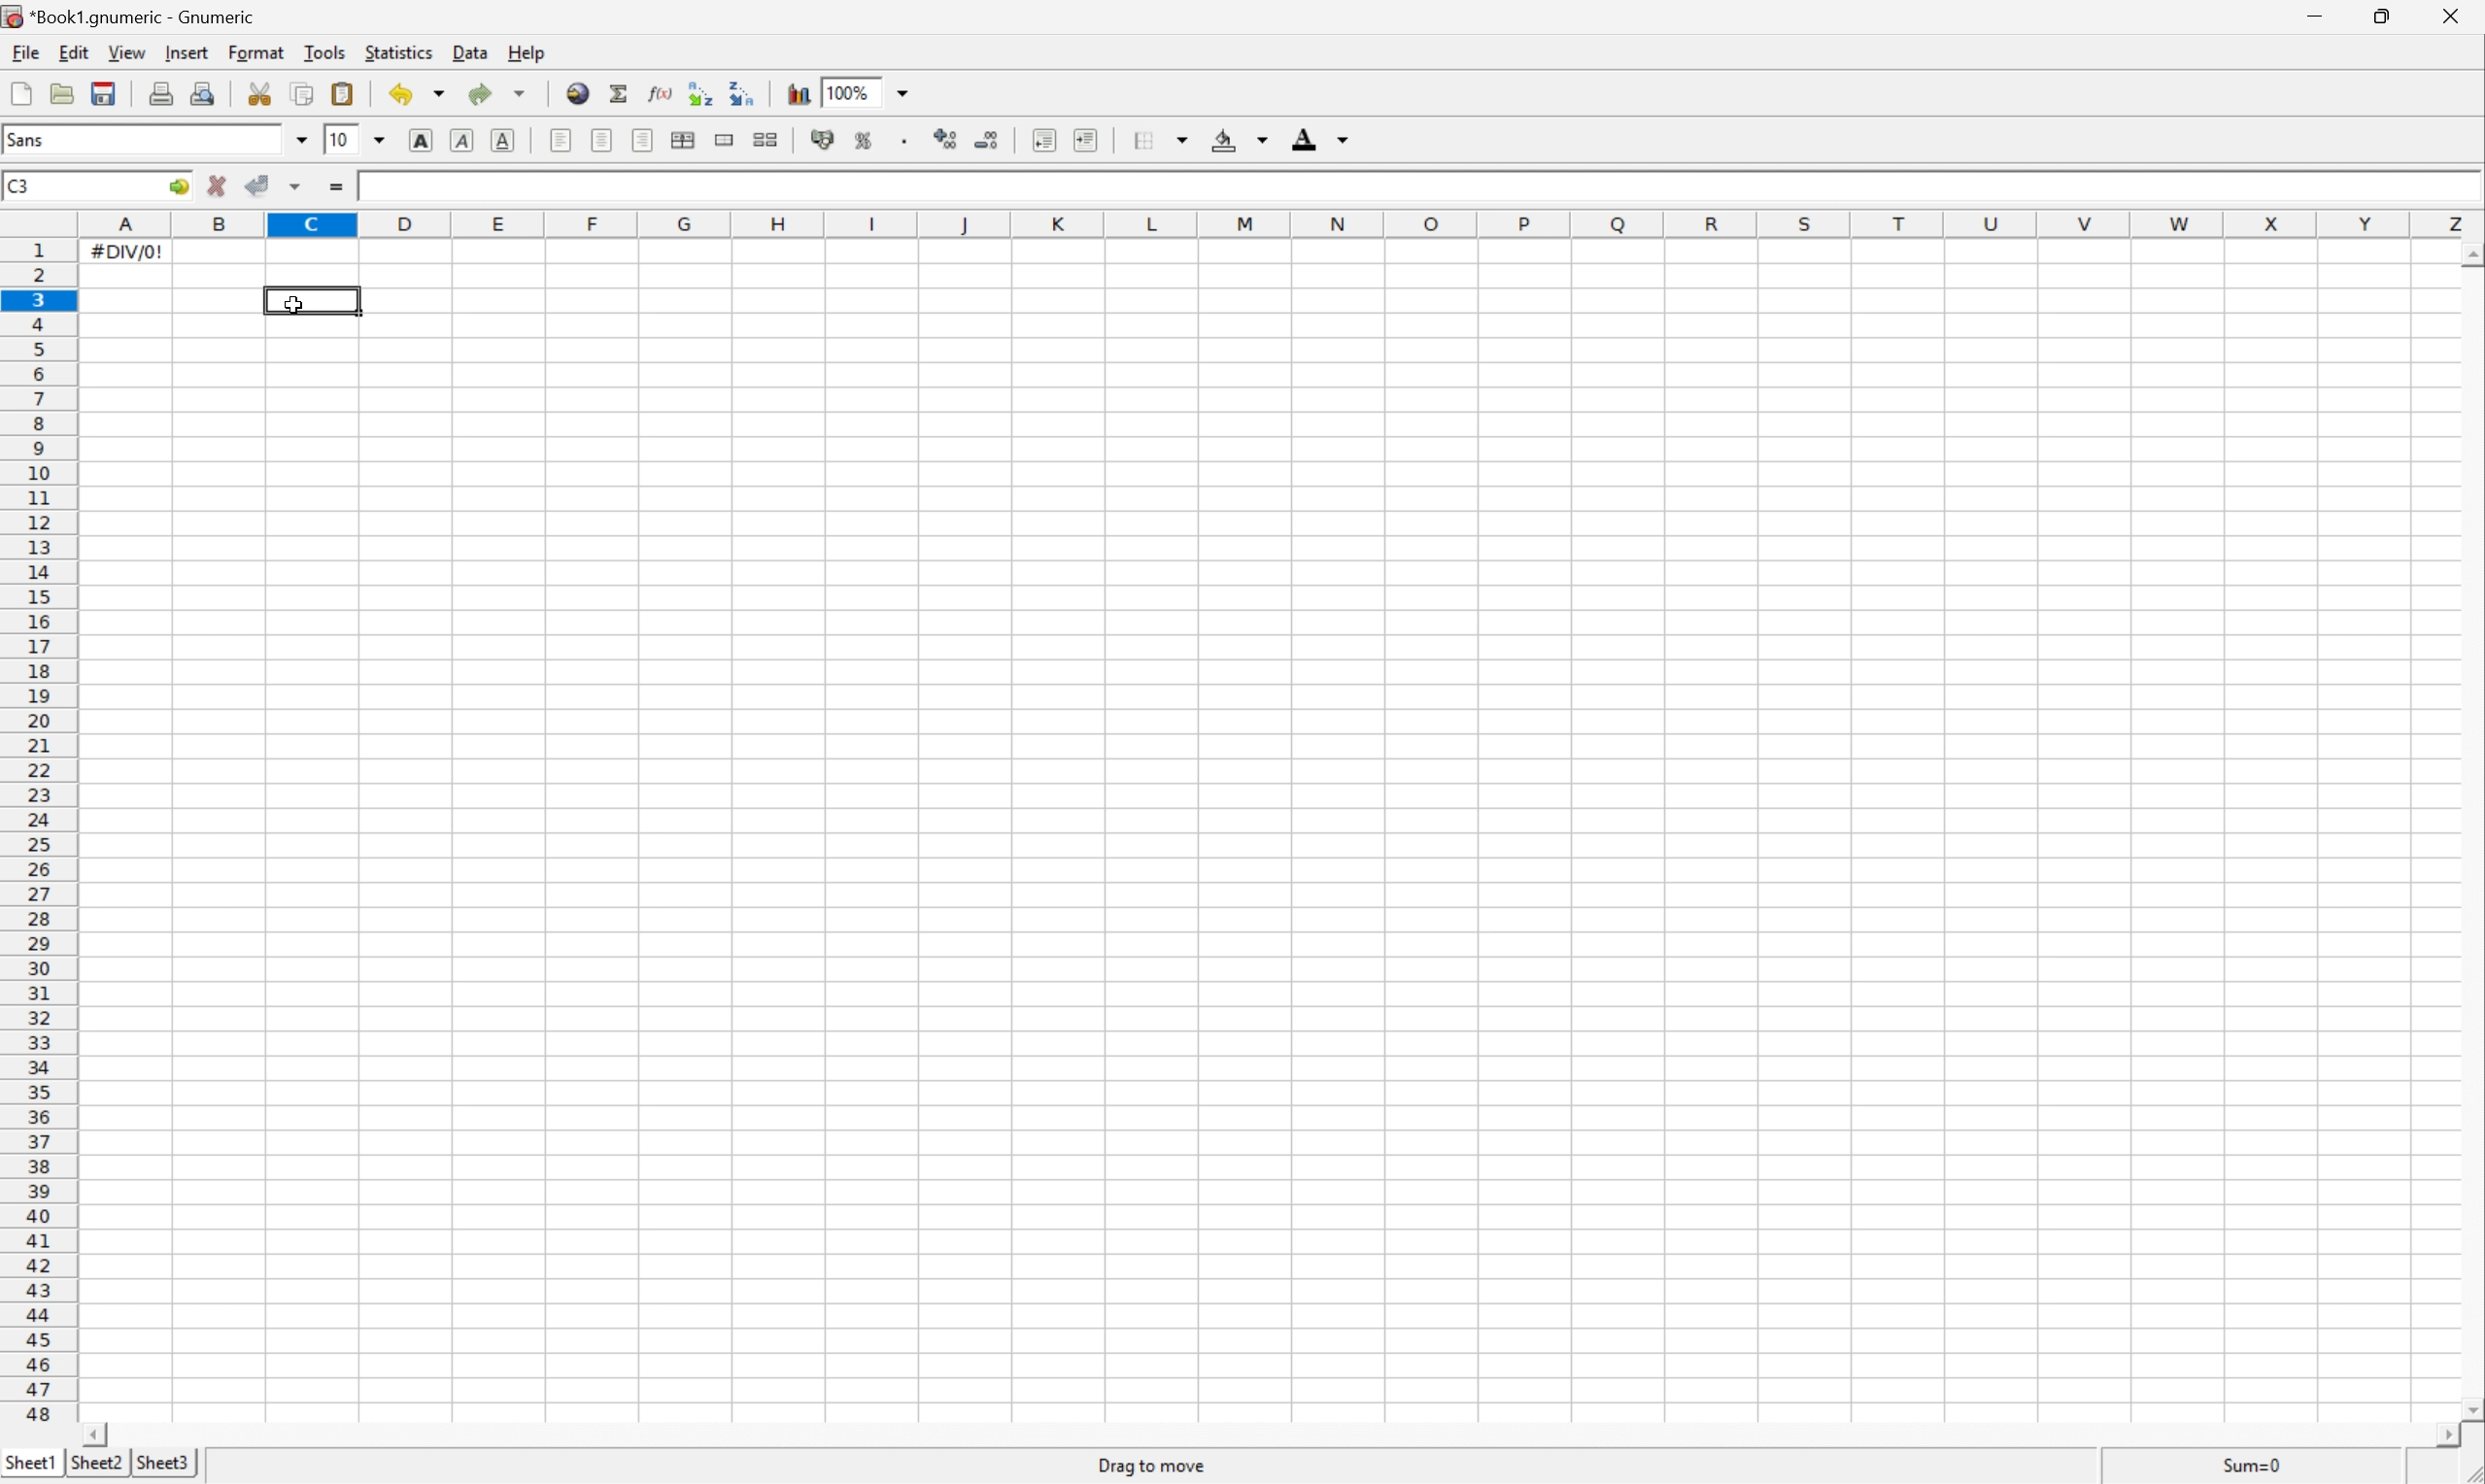 The width and height of the screenshot is (2485, 1484). Describe the element at coordinates (190, 52) in the screenshot. I see `Insert` at that location.